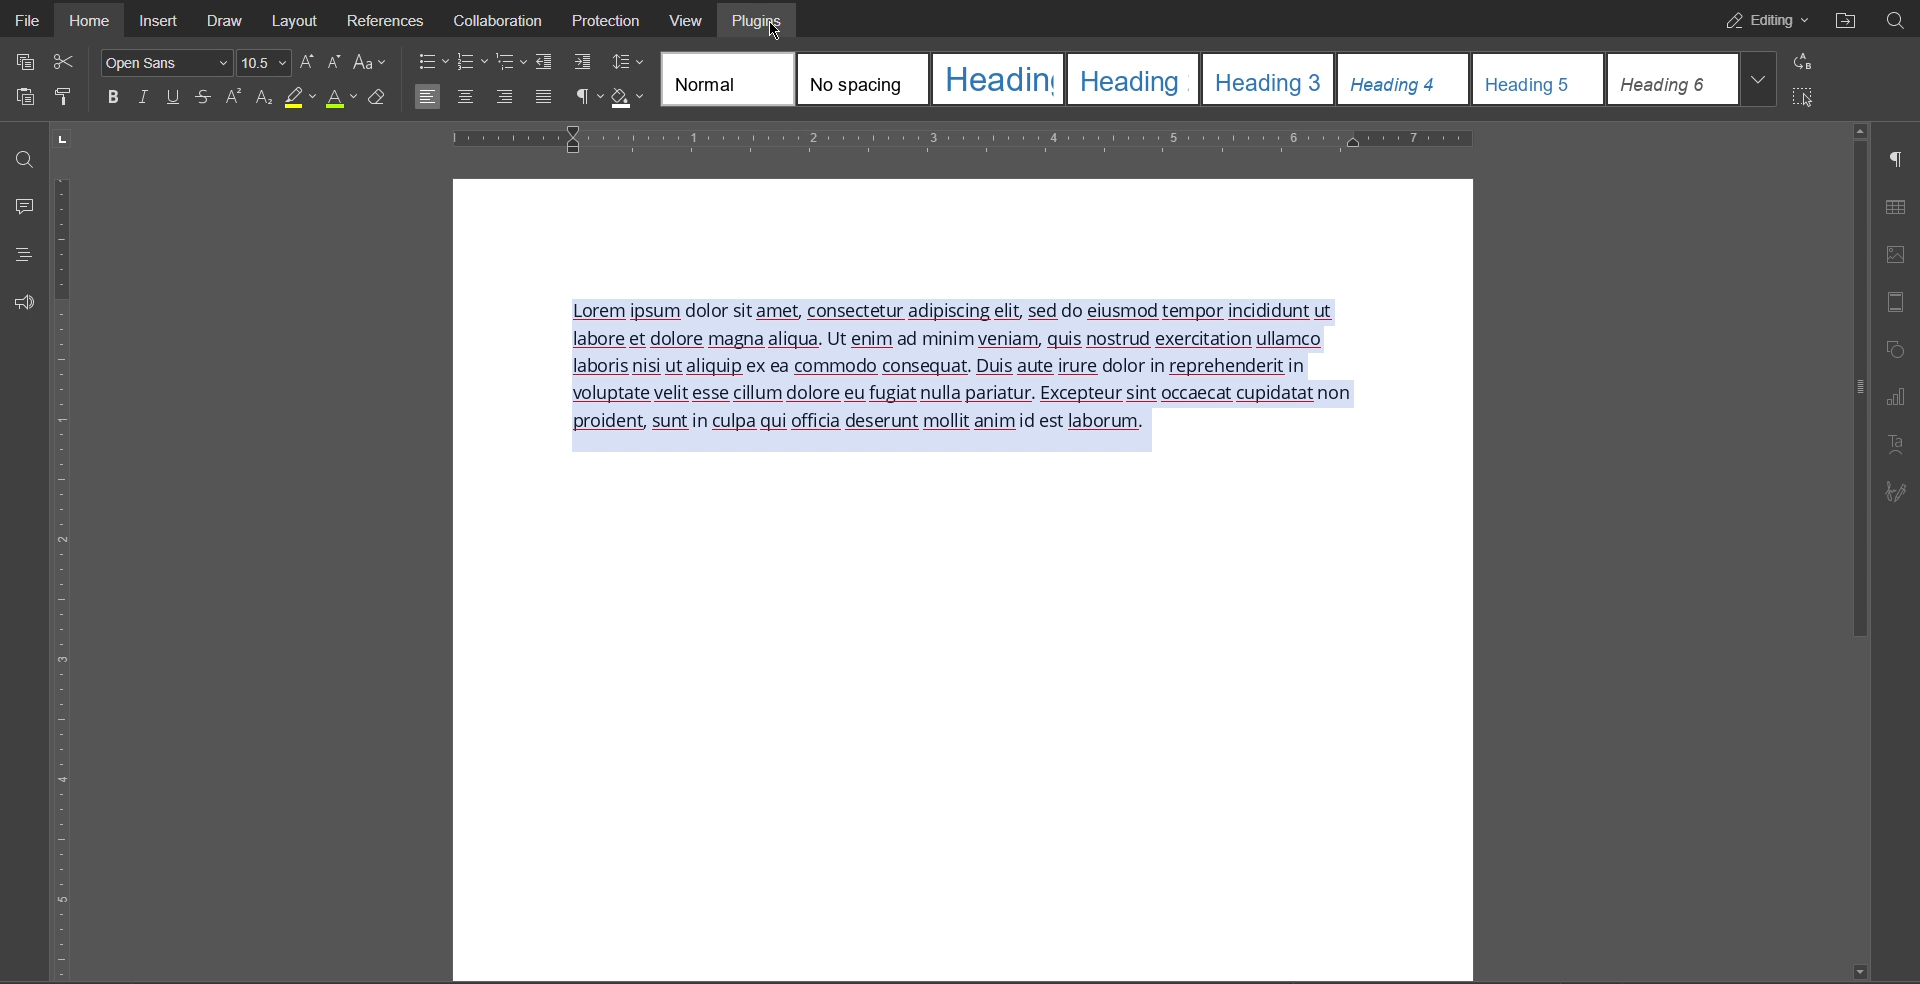 The width and height of the screenshot is (1920, 984). Describe the element at coordinates (528, 62) in the screenshot. I see `Nested List` at that location.